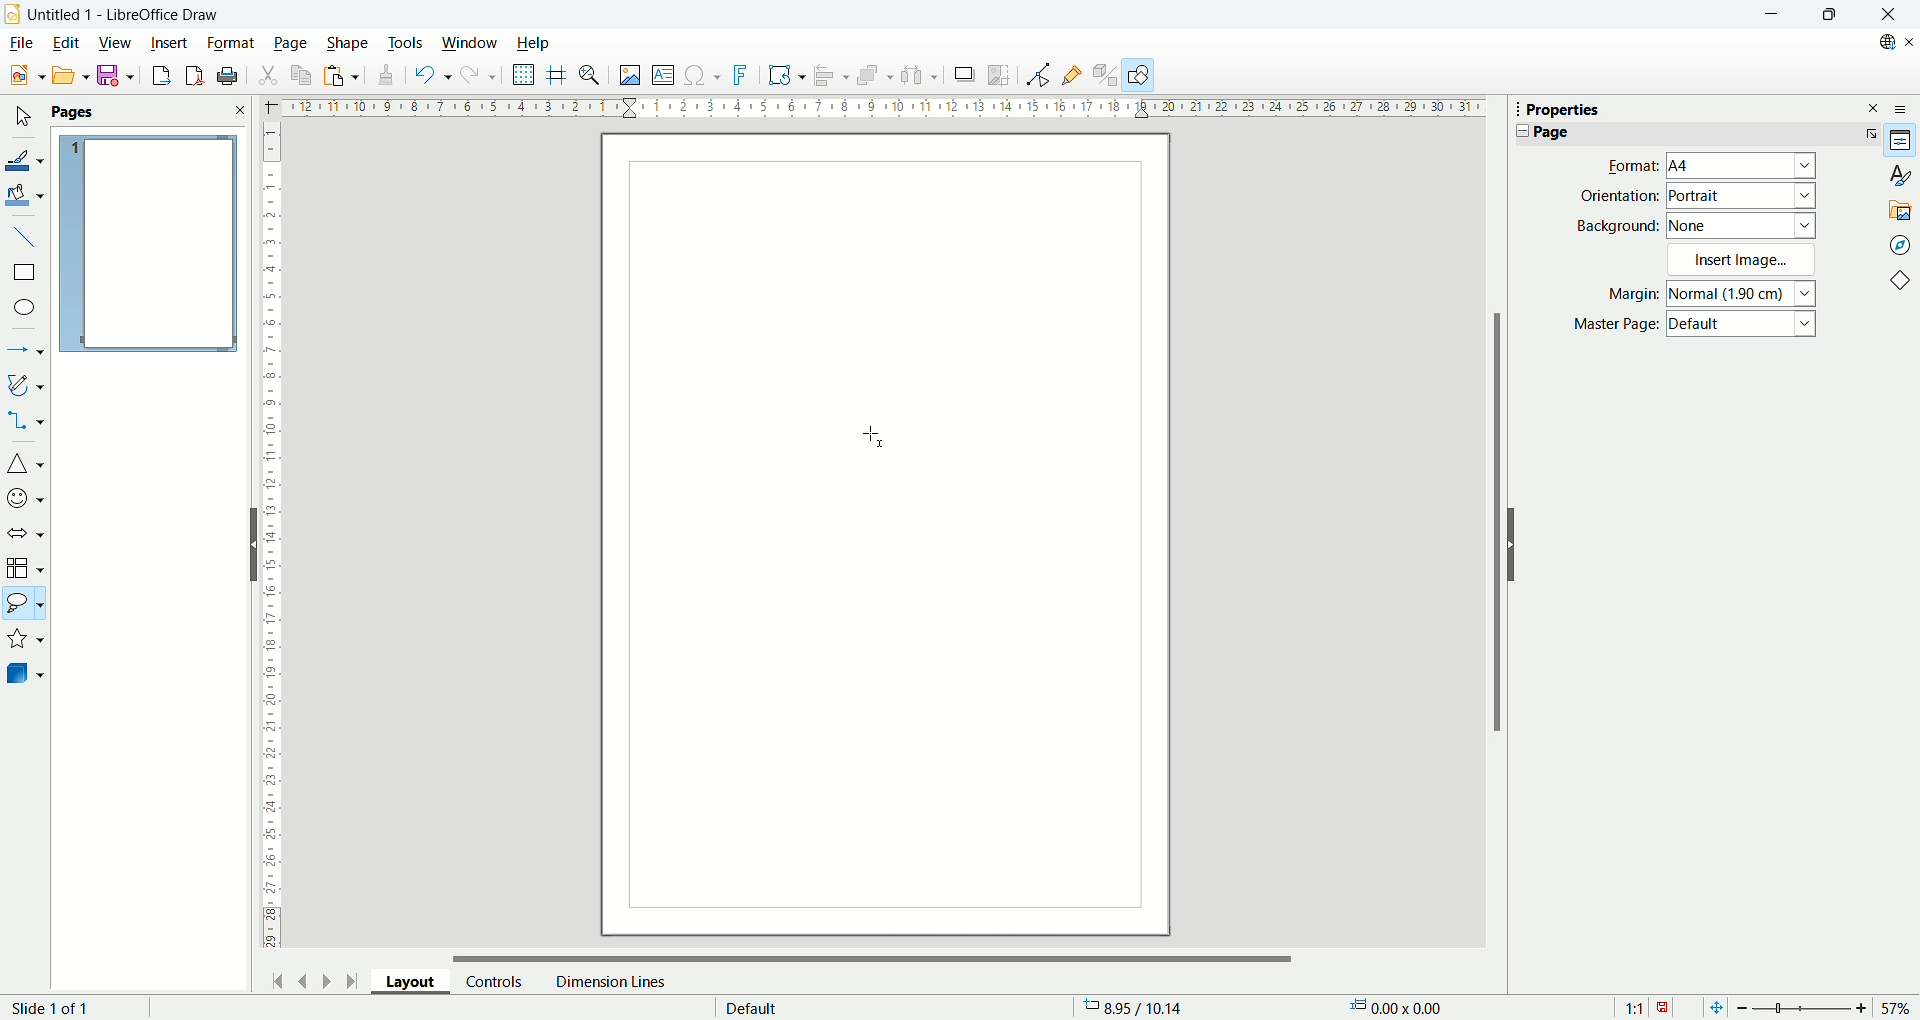 Image resolution: width=1920 pixels, height=1020 pixels. What do you see at coordinates (1714, 1006) in the screenshot?
I see `fit to window screen` at bounding box center [1714, 1006].